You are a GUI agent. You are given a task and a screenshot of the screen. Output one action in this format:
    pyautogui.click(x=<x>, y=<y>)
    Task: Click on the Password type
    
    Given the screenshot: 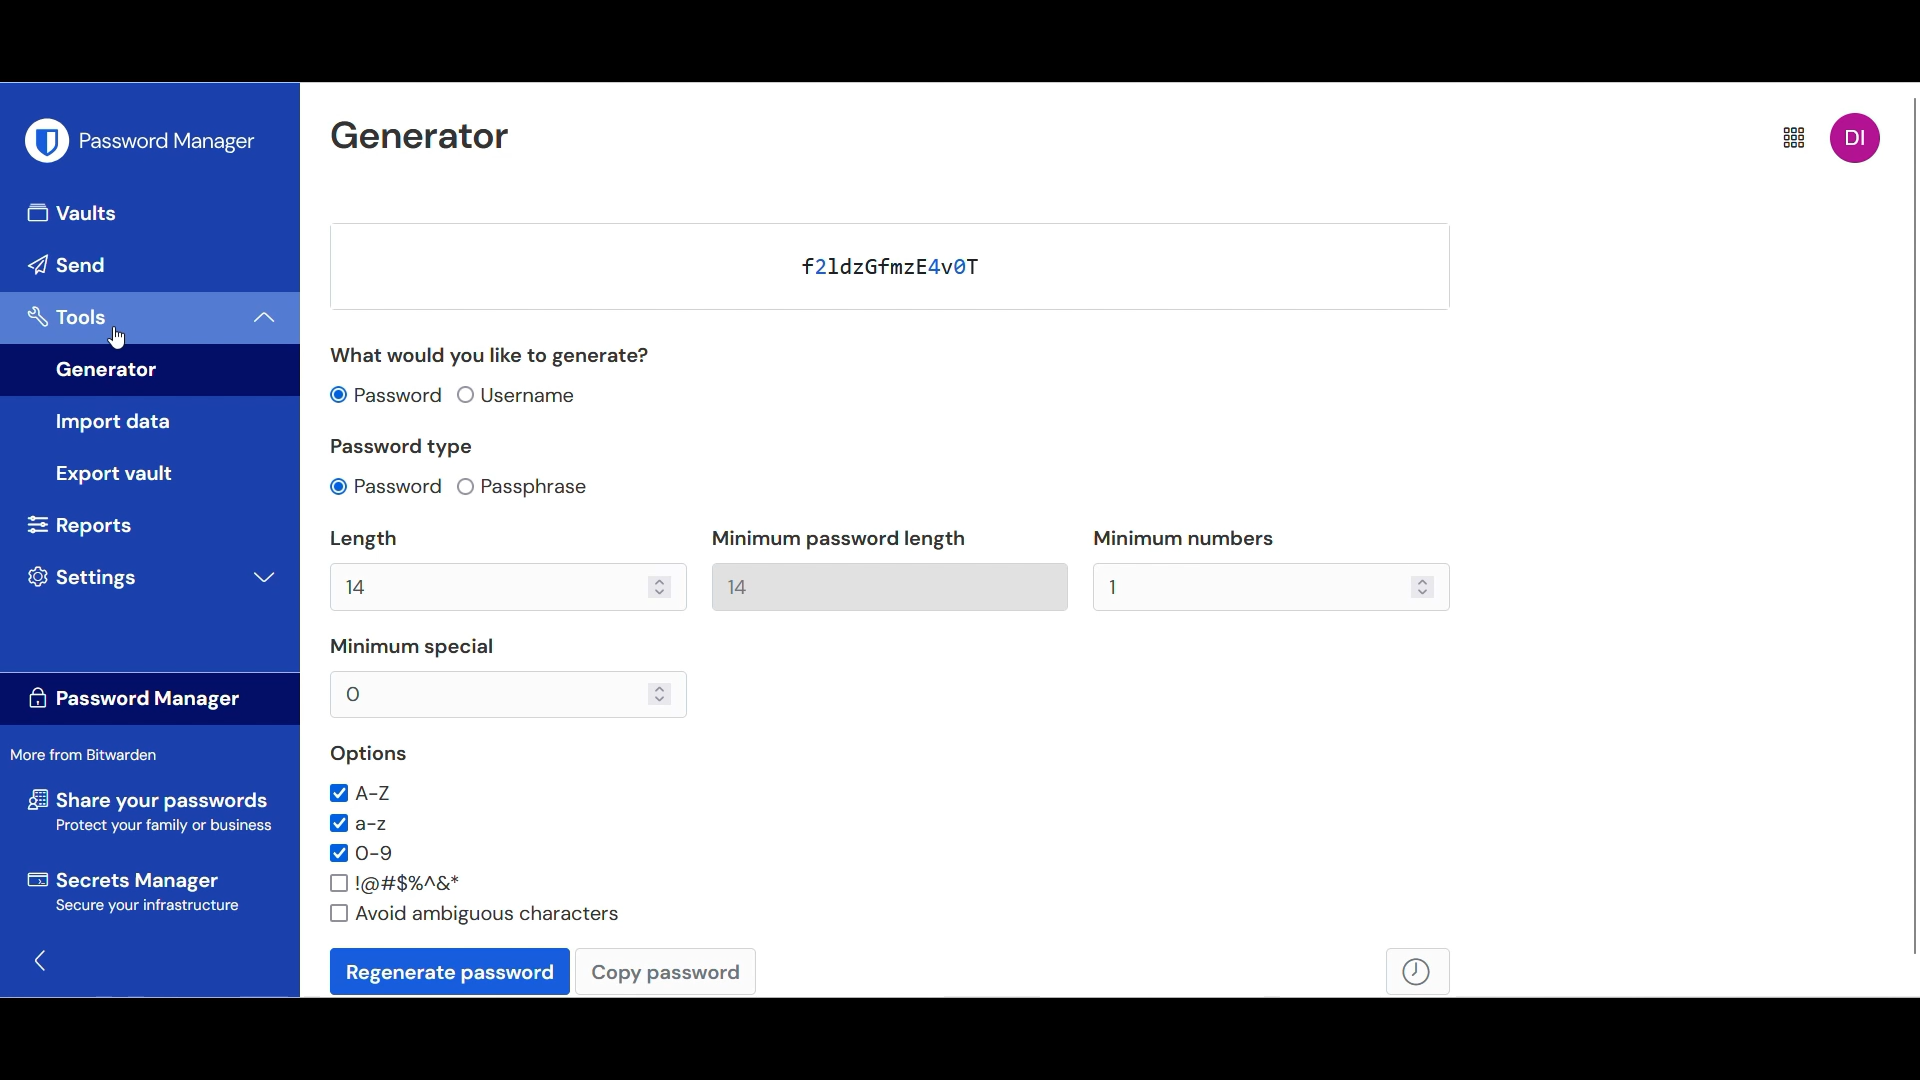 What is the action you would take?
    pyautogui.click(x=403, y=447)
    